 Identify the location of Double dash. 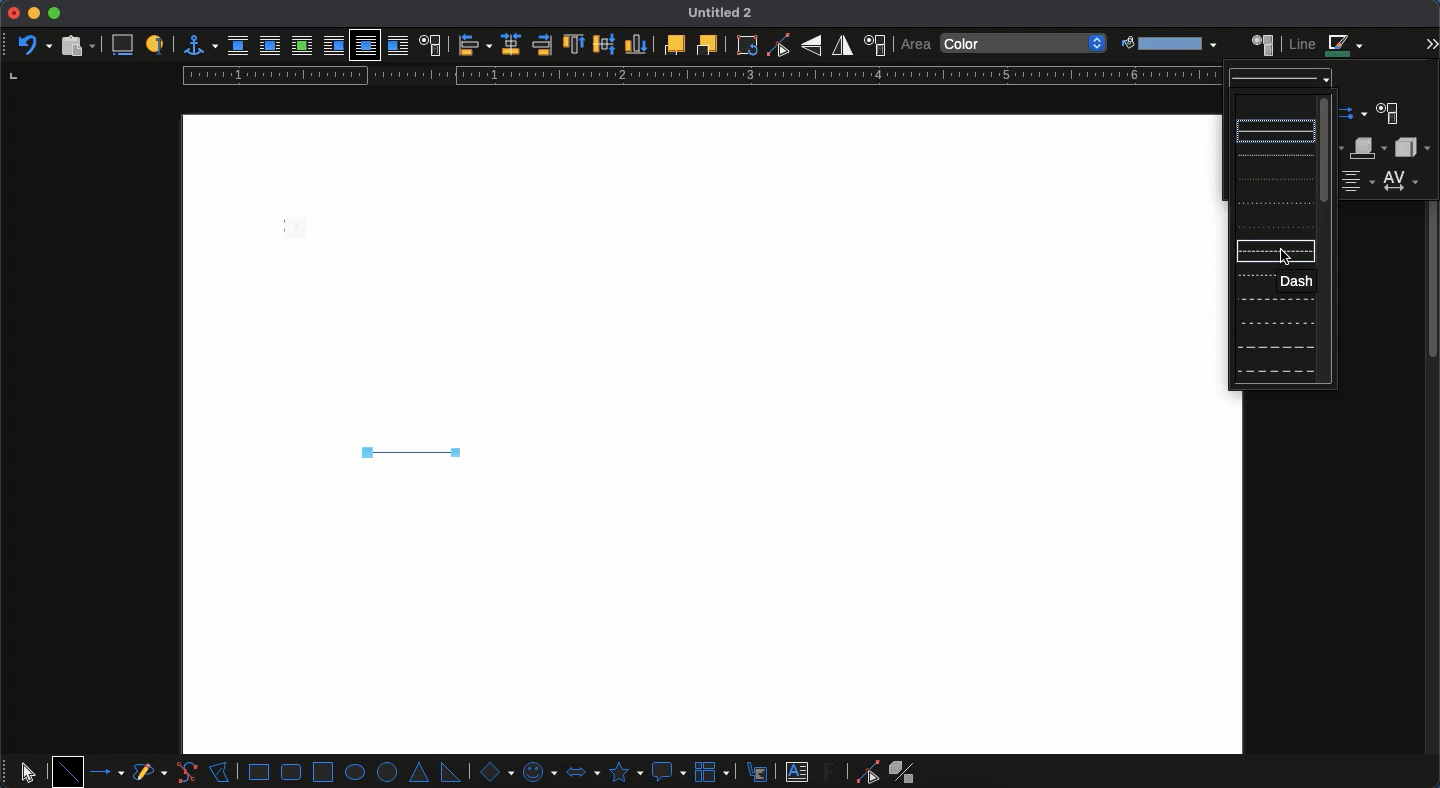
(1275, 346).